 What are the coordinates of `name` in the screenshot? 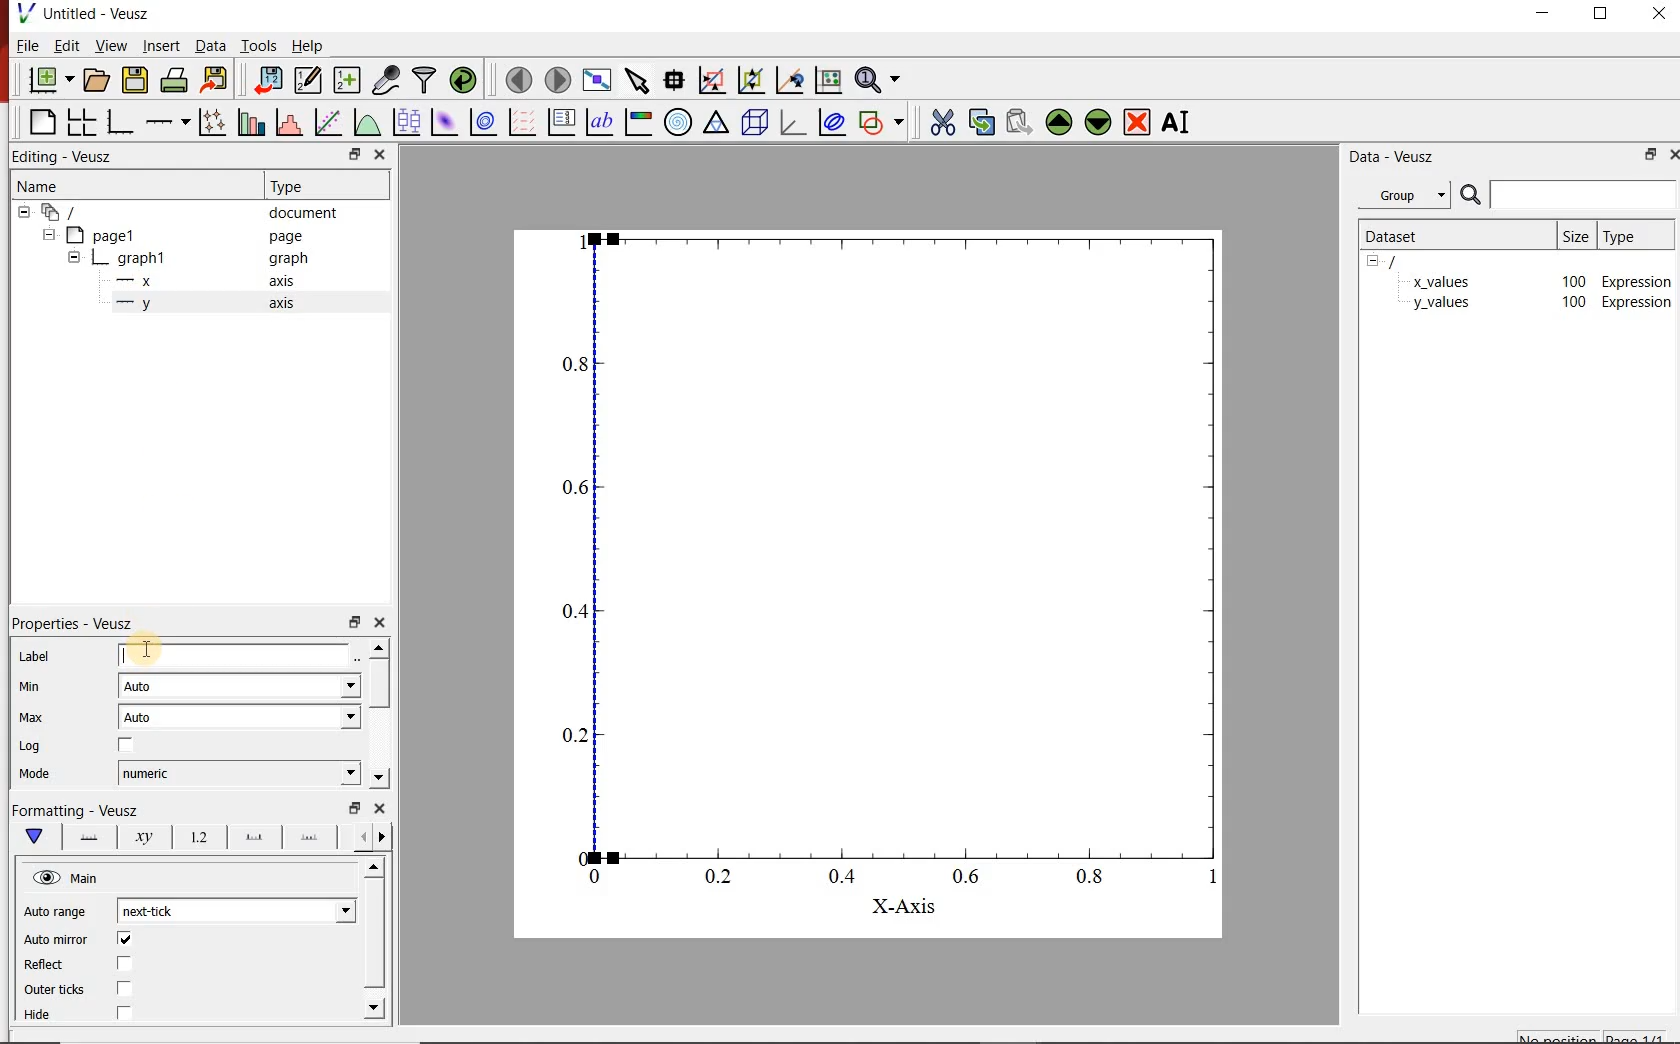 It's located at (40, 188).